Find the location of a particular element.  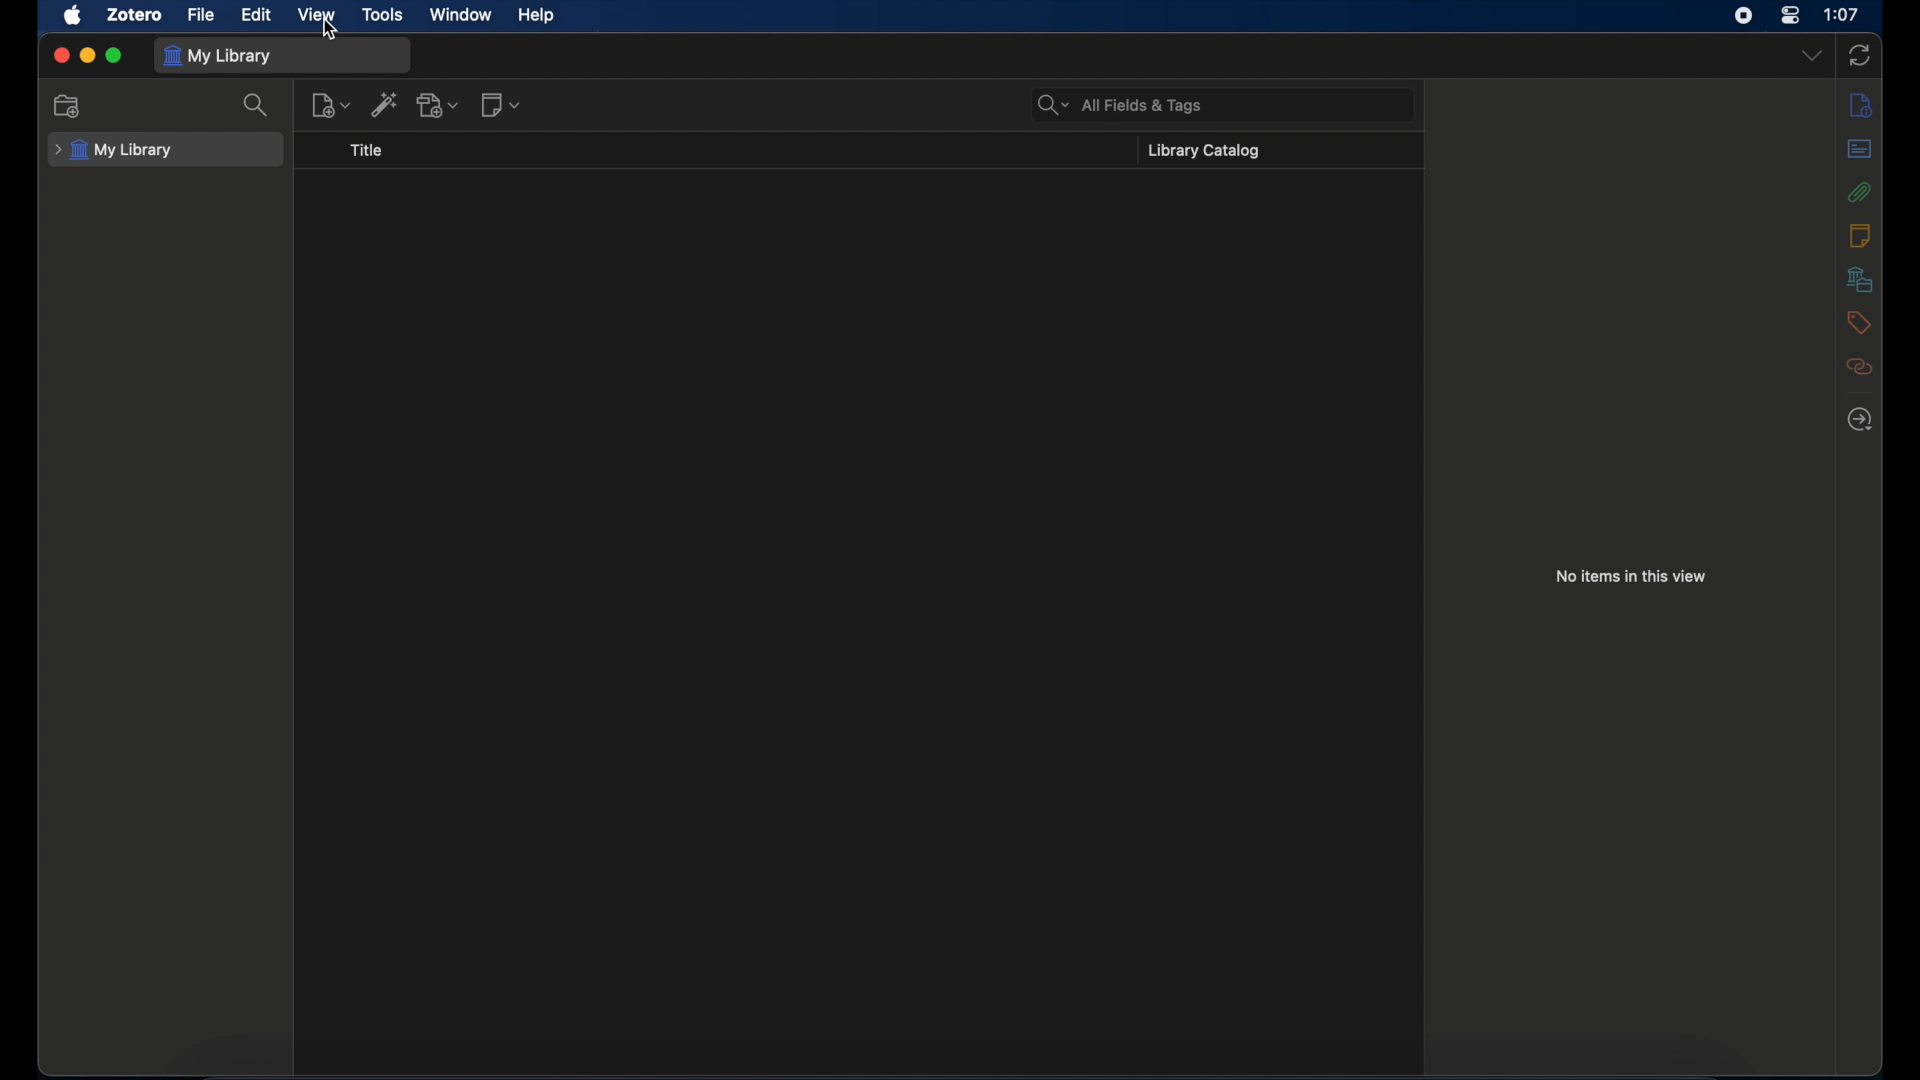

locate is located at coordinates (1861, 421).